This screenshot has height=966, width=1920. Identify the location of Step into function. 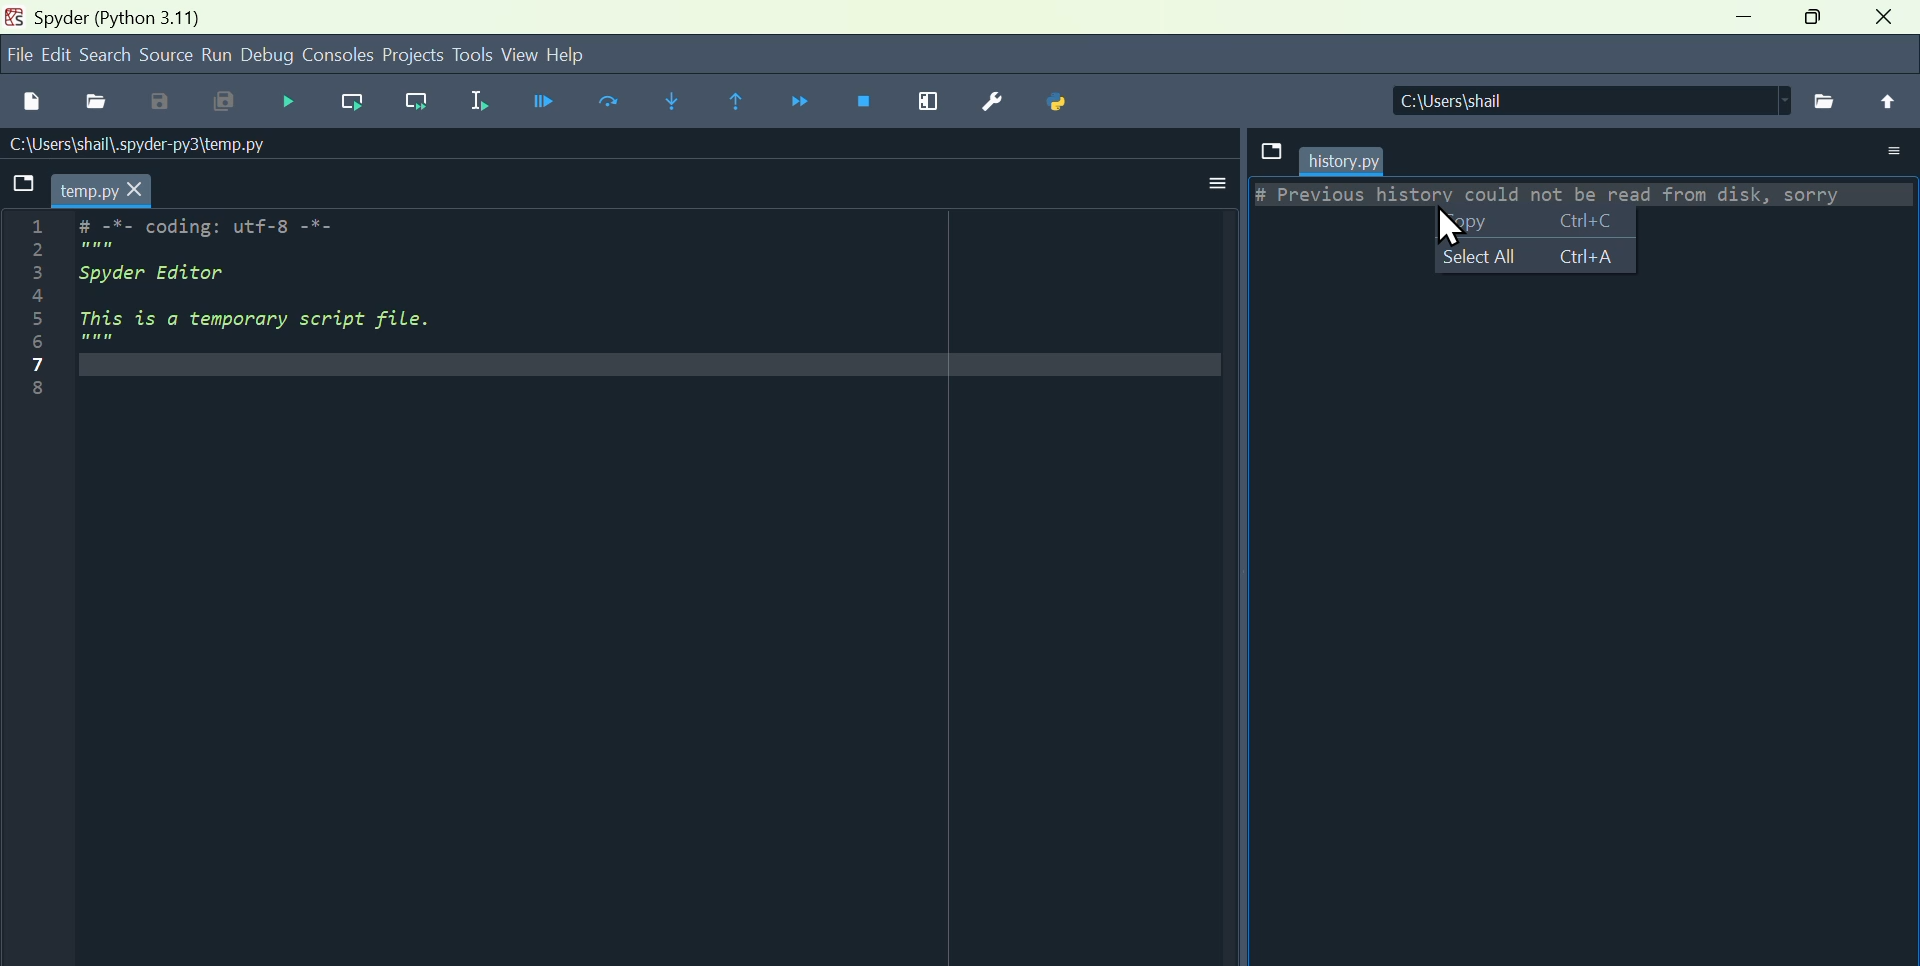
(679, 104).